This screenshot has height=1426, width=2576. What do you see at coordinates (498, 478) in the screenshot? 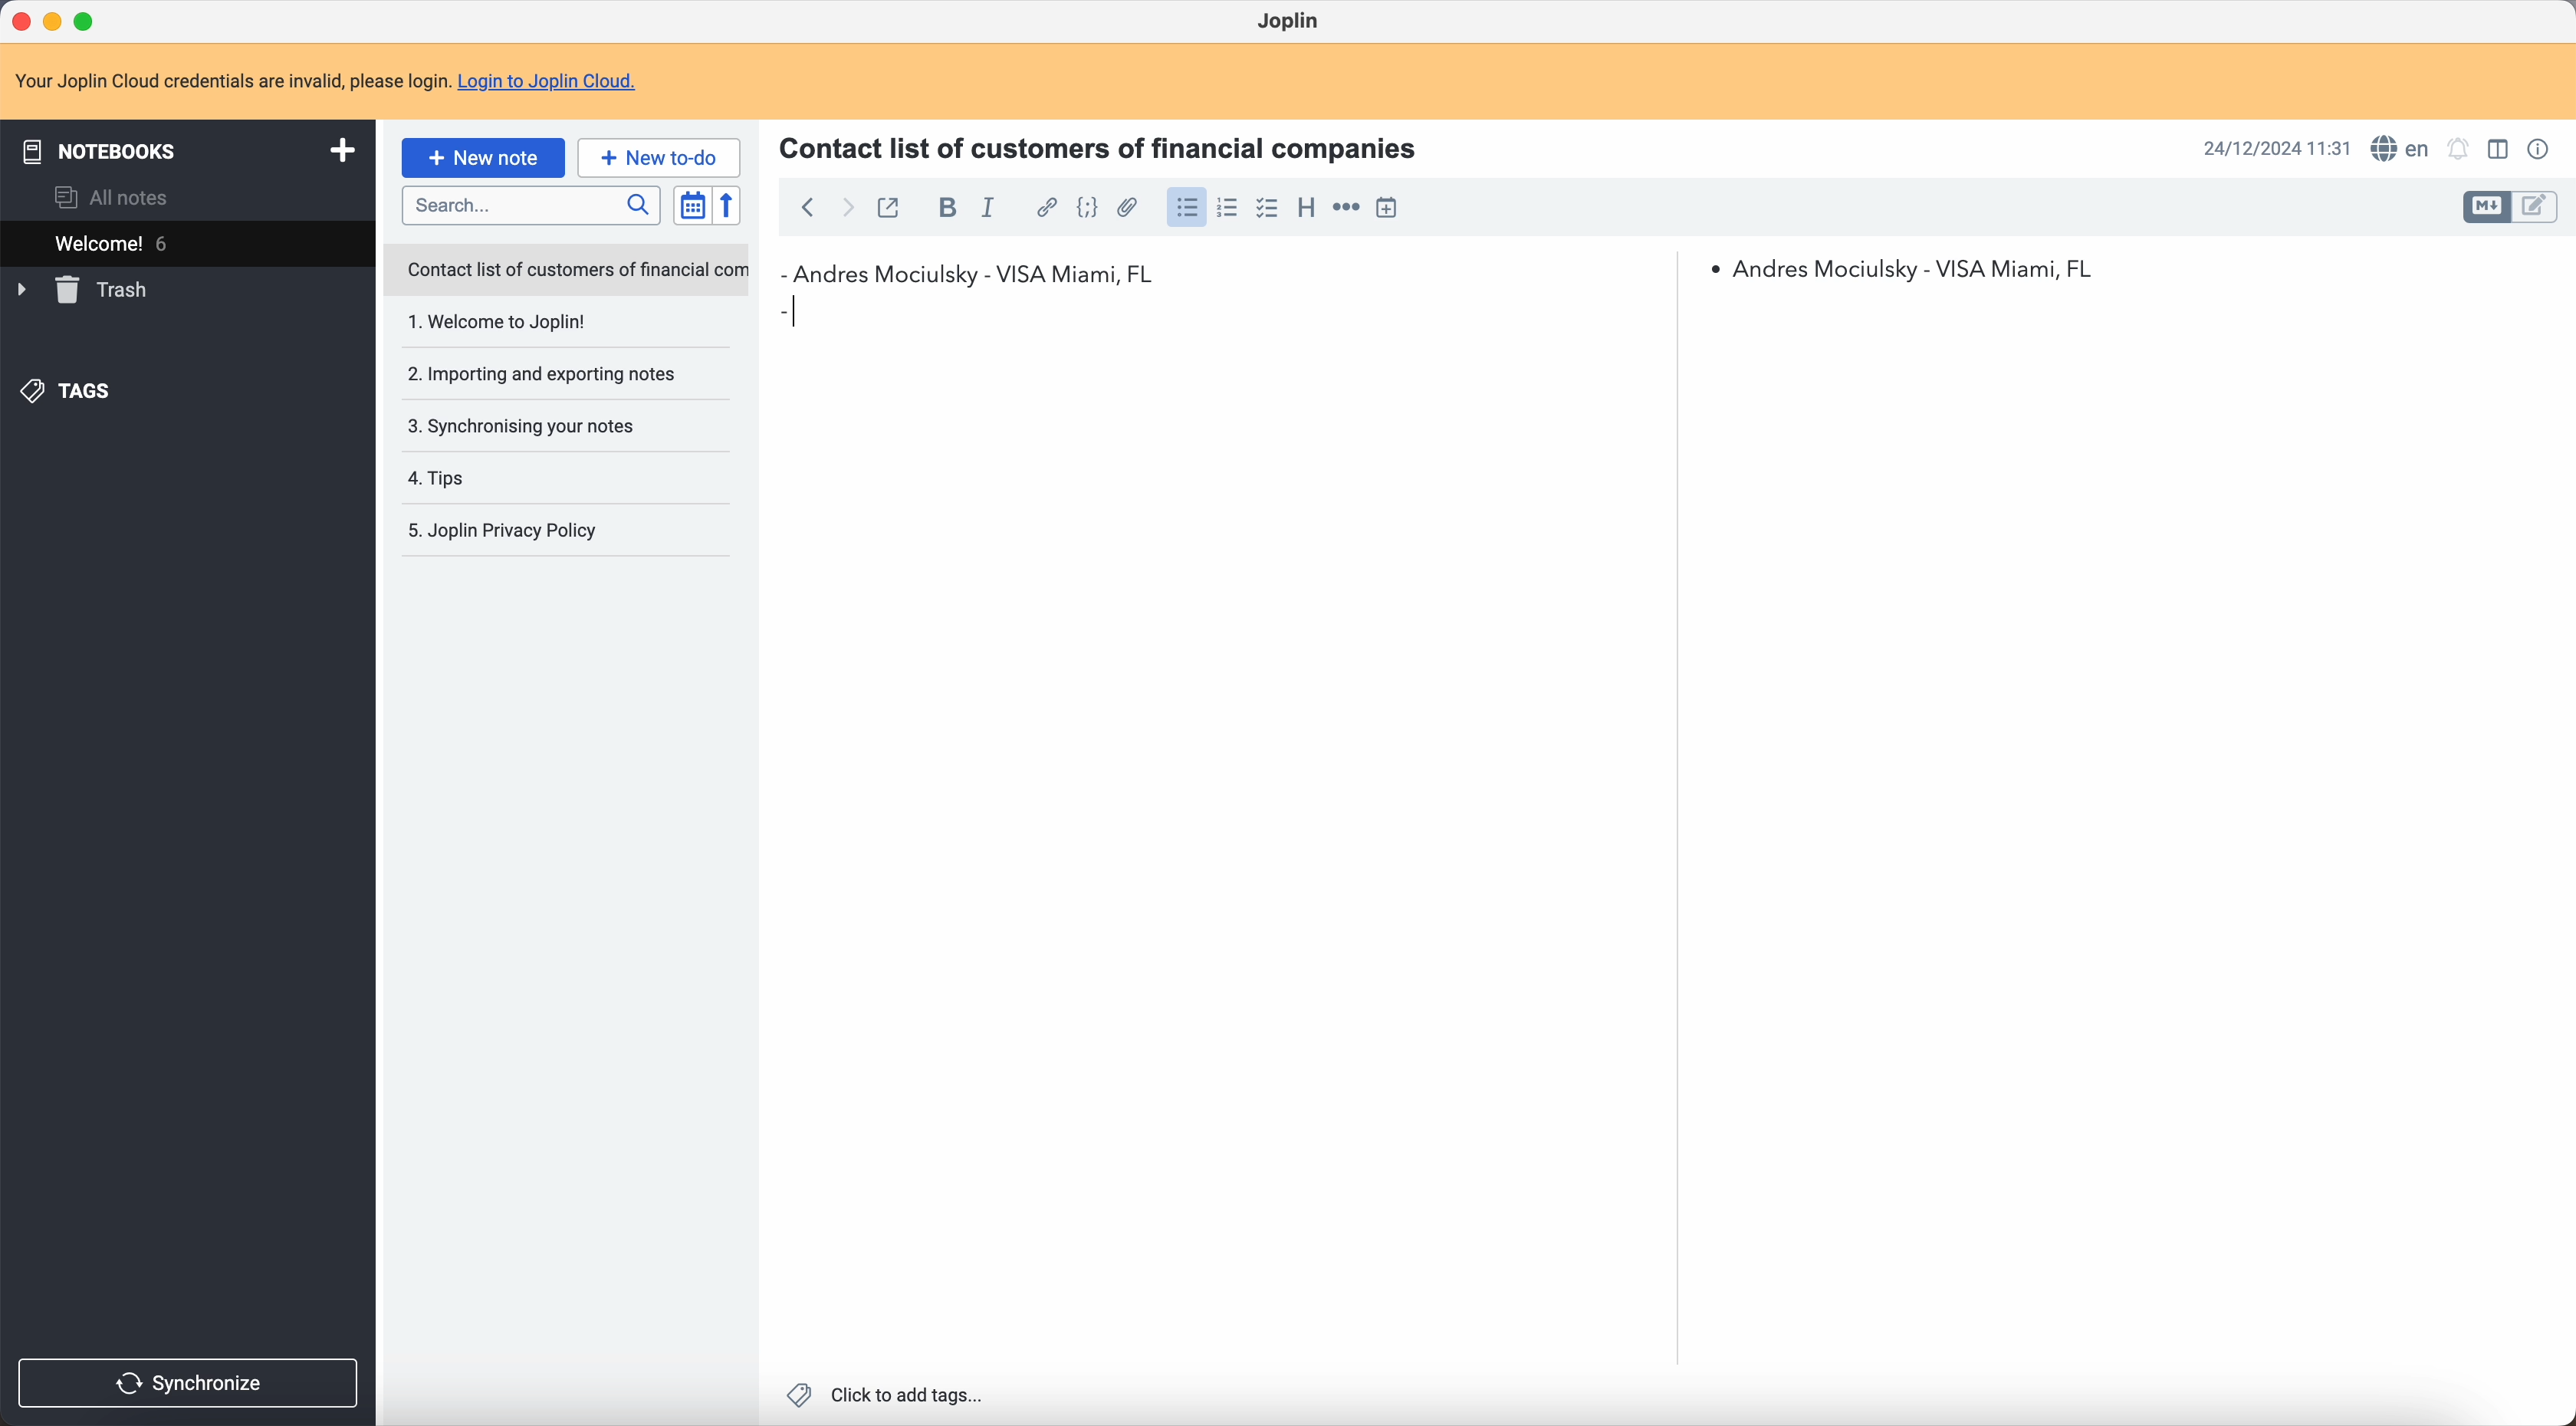
I see `4. Tips` at bounding box center [498, 478].